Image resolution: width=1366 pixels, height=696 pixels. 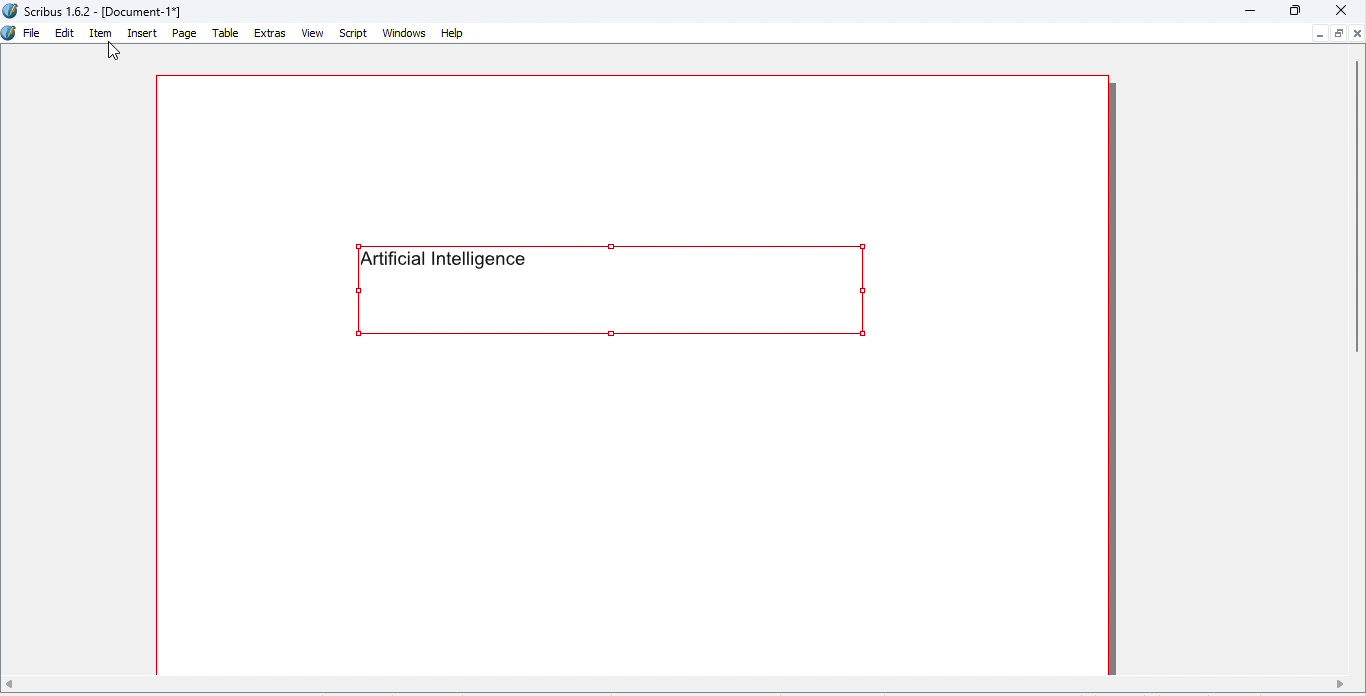 I want to click on Help, so click(x=452, y=32).